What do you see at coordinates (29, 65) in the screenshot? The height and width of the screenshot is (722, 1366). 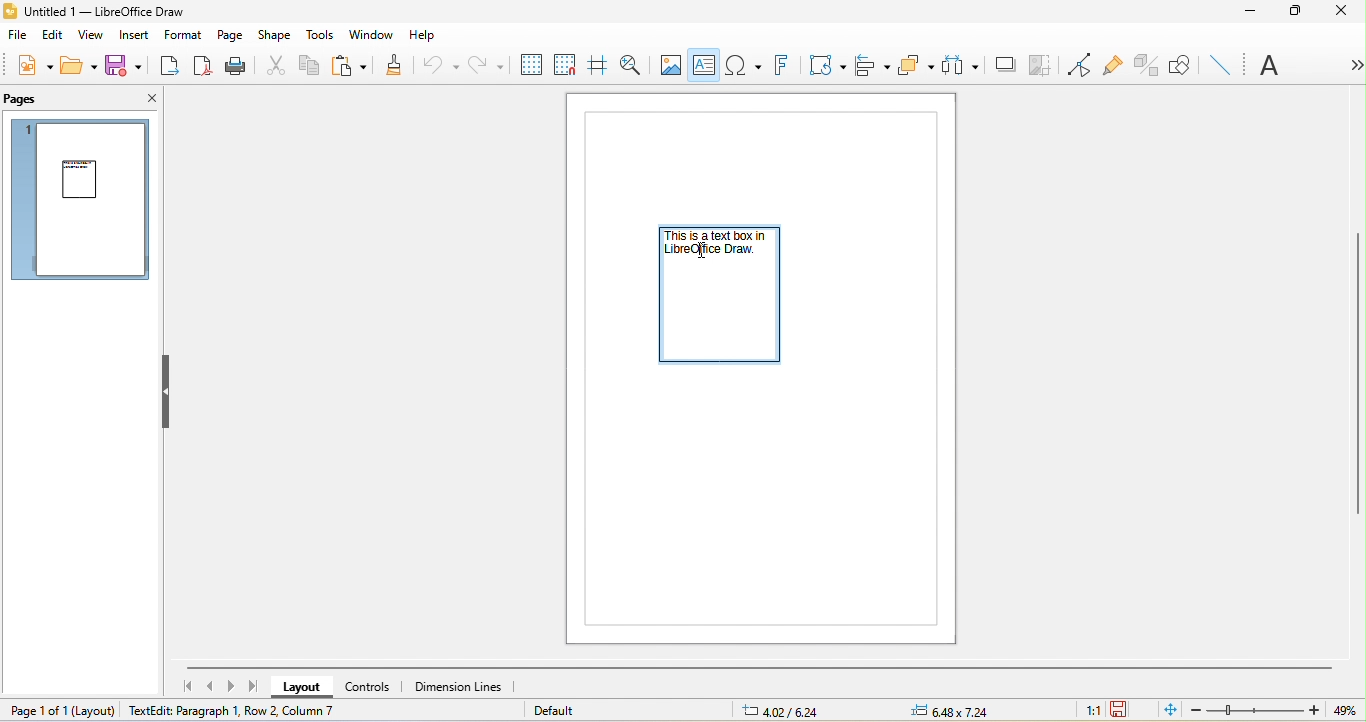 I see `new` at bounding box center [29, 65].